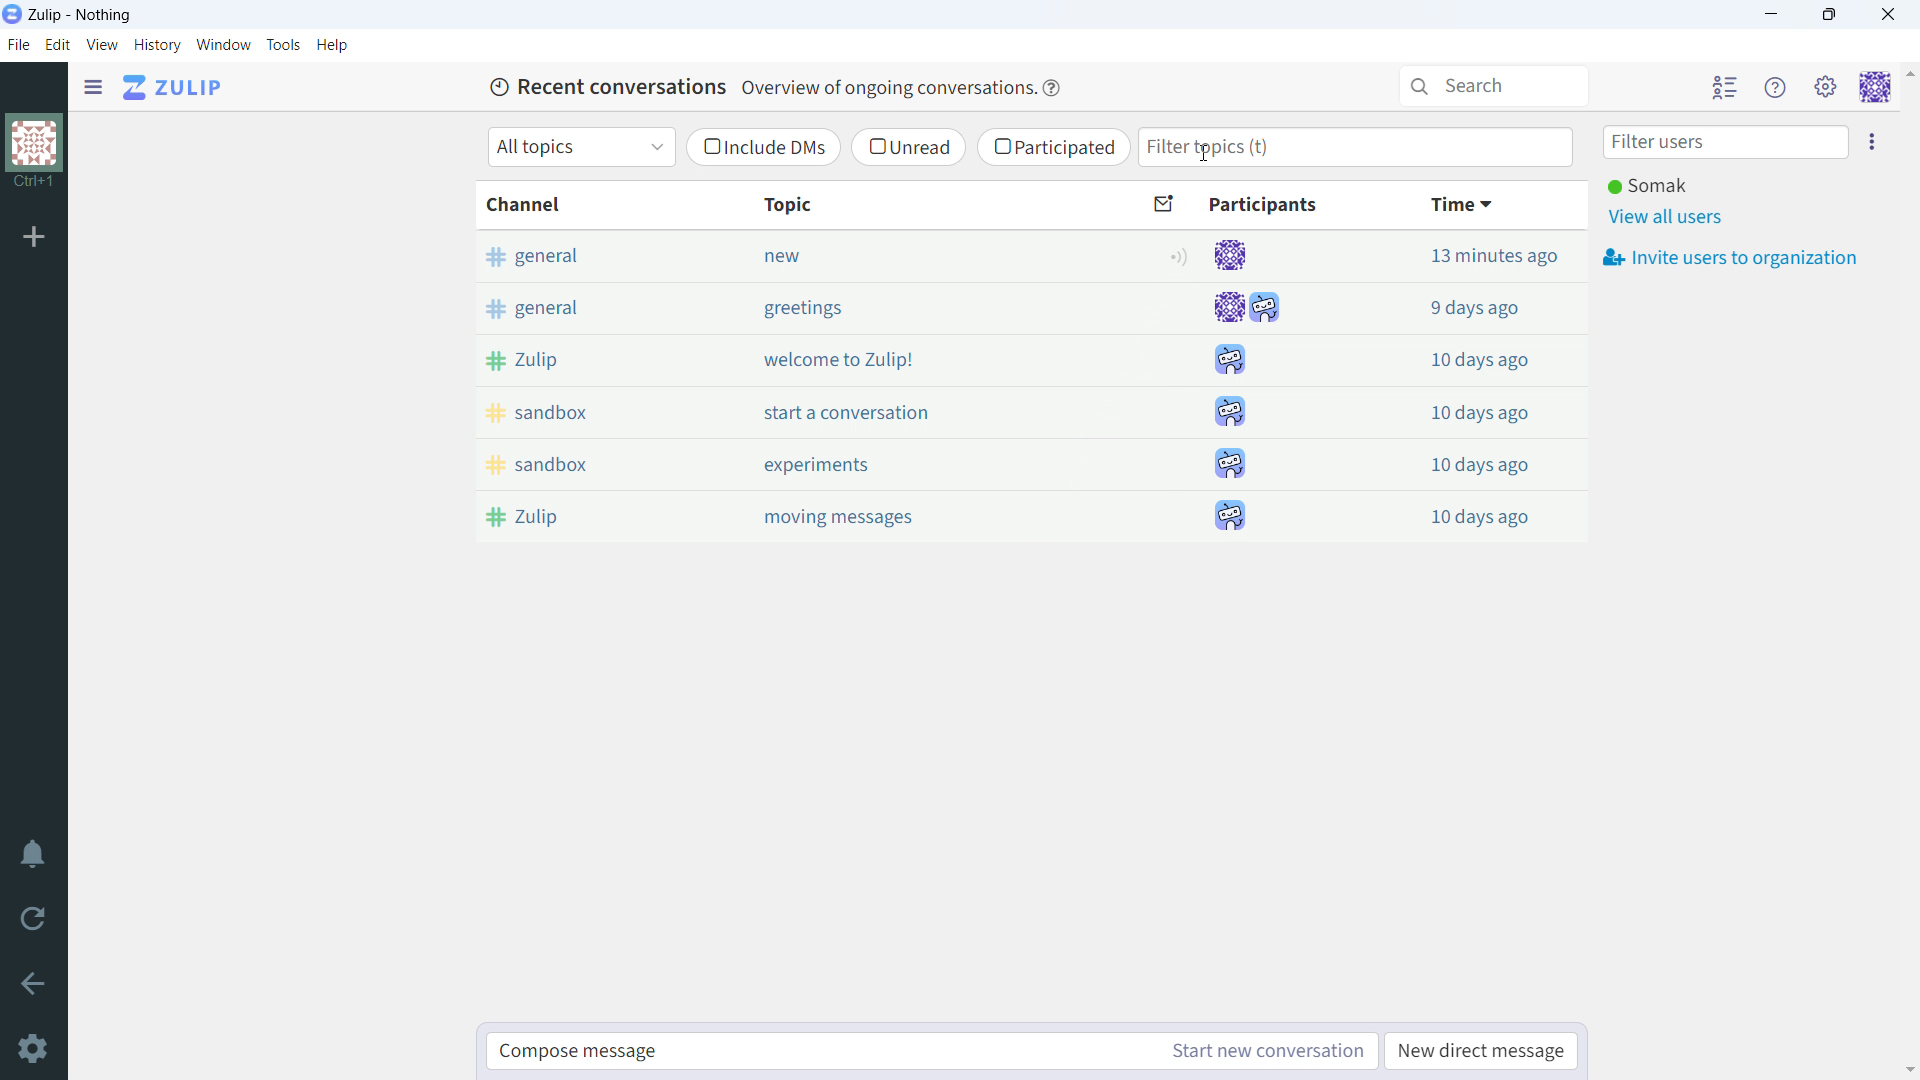 The height and width of the screenshot is (1080, 1920). I want to click on filter users, so click(1727, 143).